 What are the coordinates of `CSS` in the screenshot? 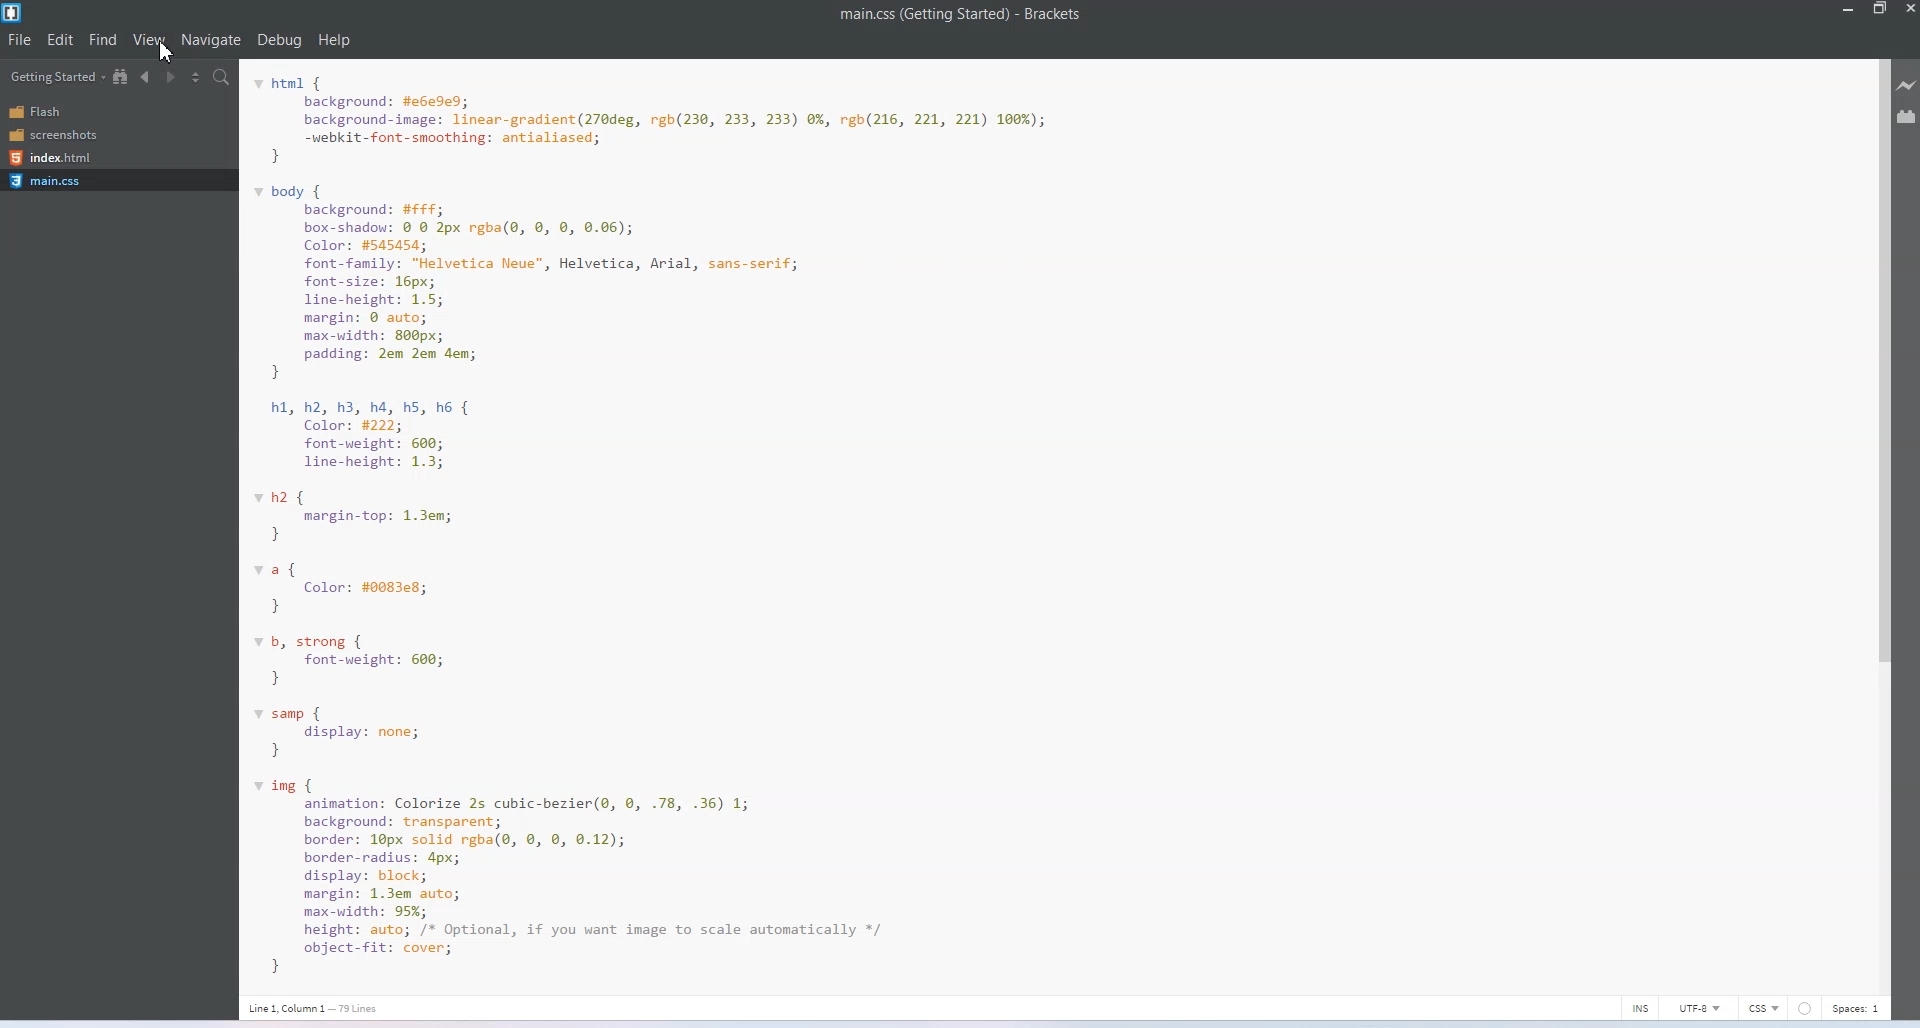 It's located at (1764, 1007).